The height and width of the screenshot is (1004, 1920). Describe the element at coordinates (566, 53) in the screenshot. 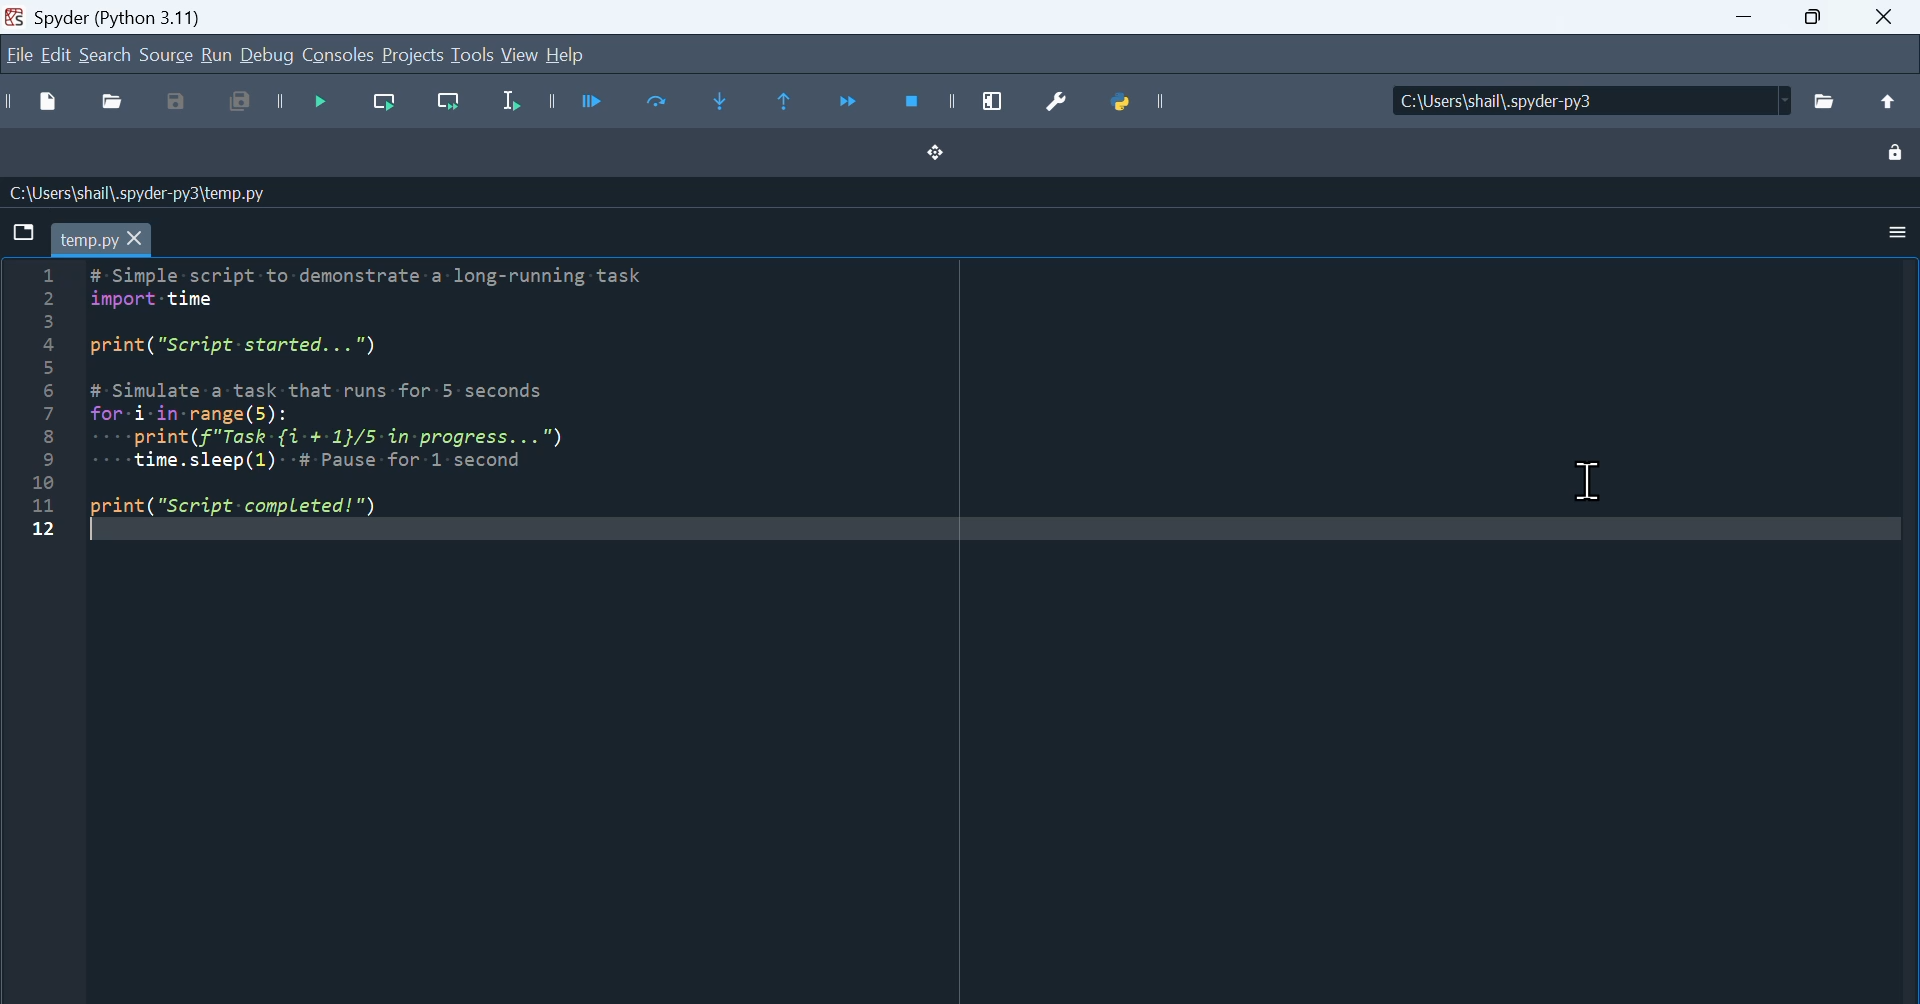

I see `help` at that location.